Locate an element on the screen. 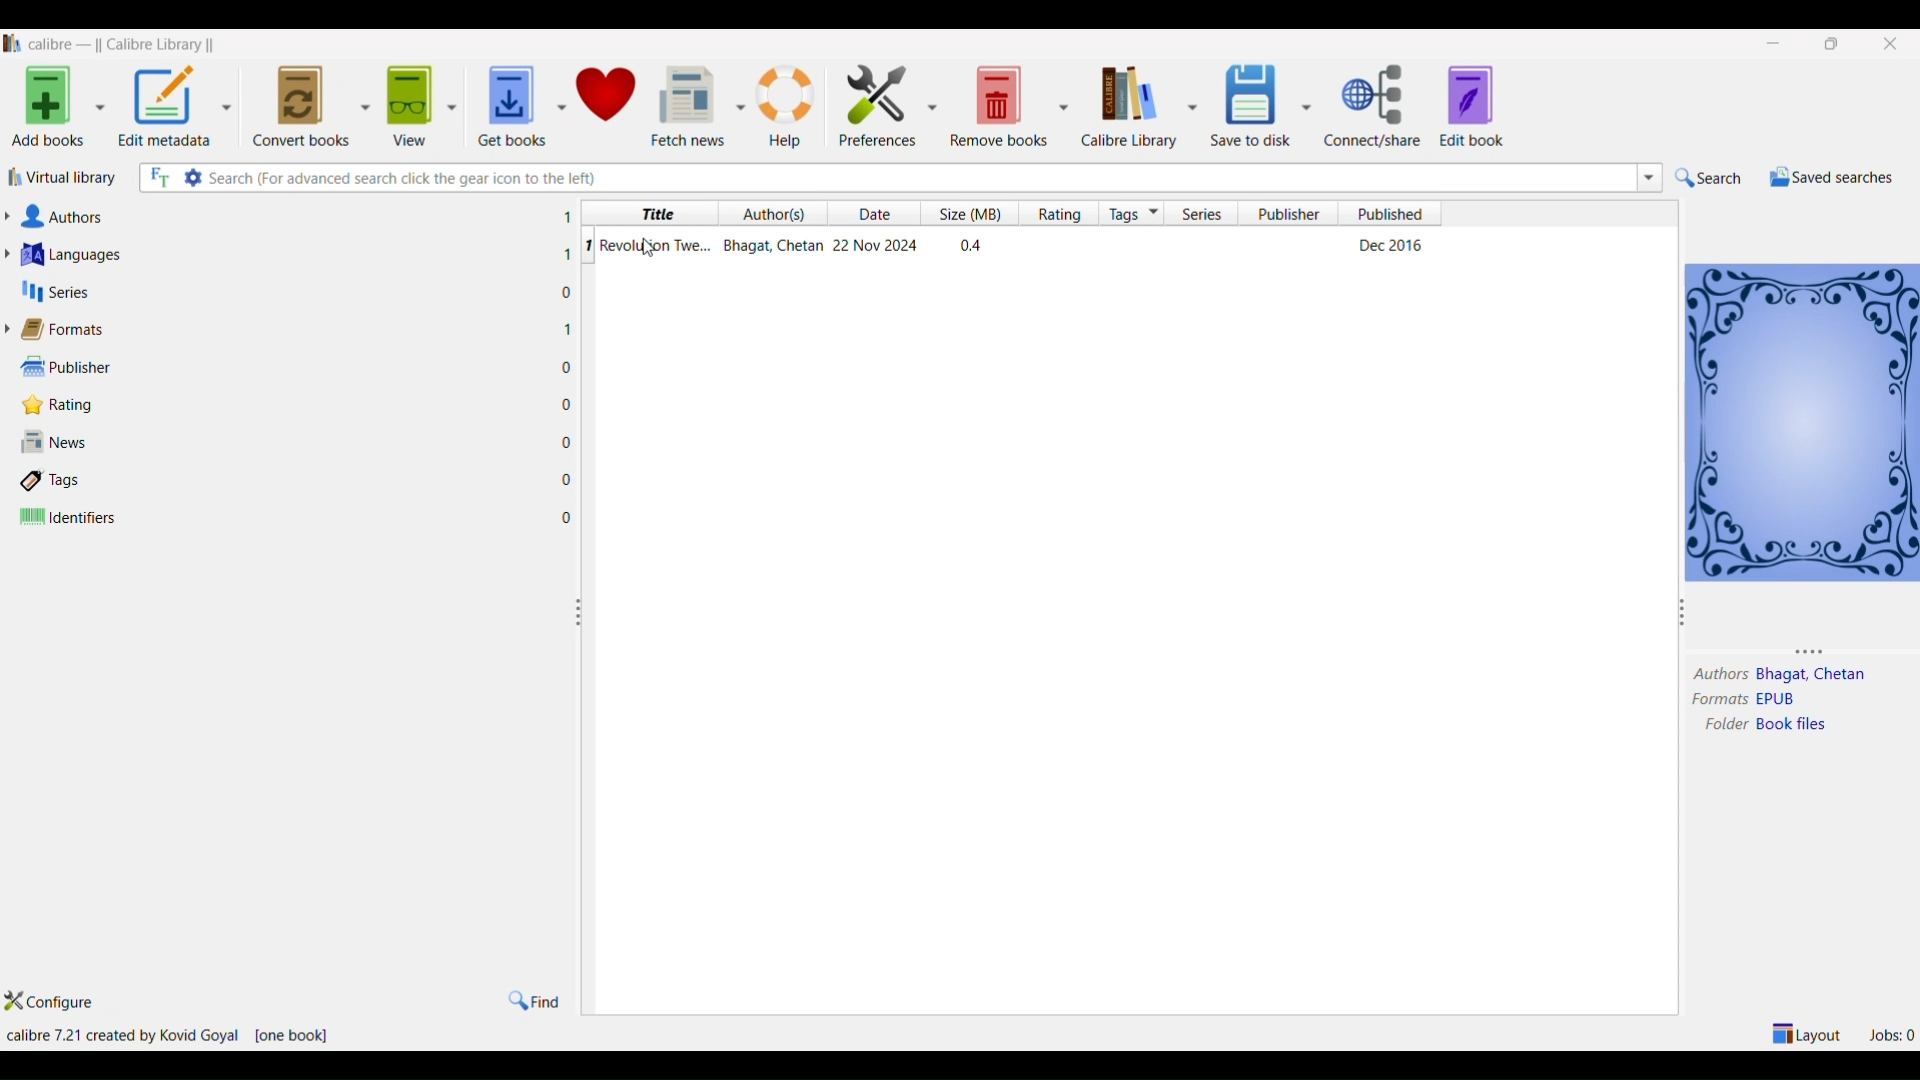  library options dropdown button is located at coordinates (1189, 104).